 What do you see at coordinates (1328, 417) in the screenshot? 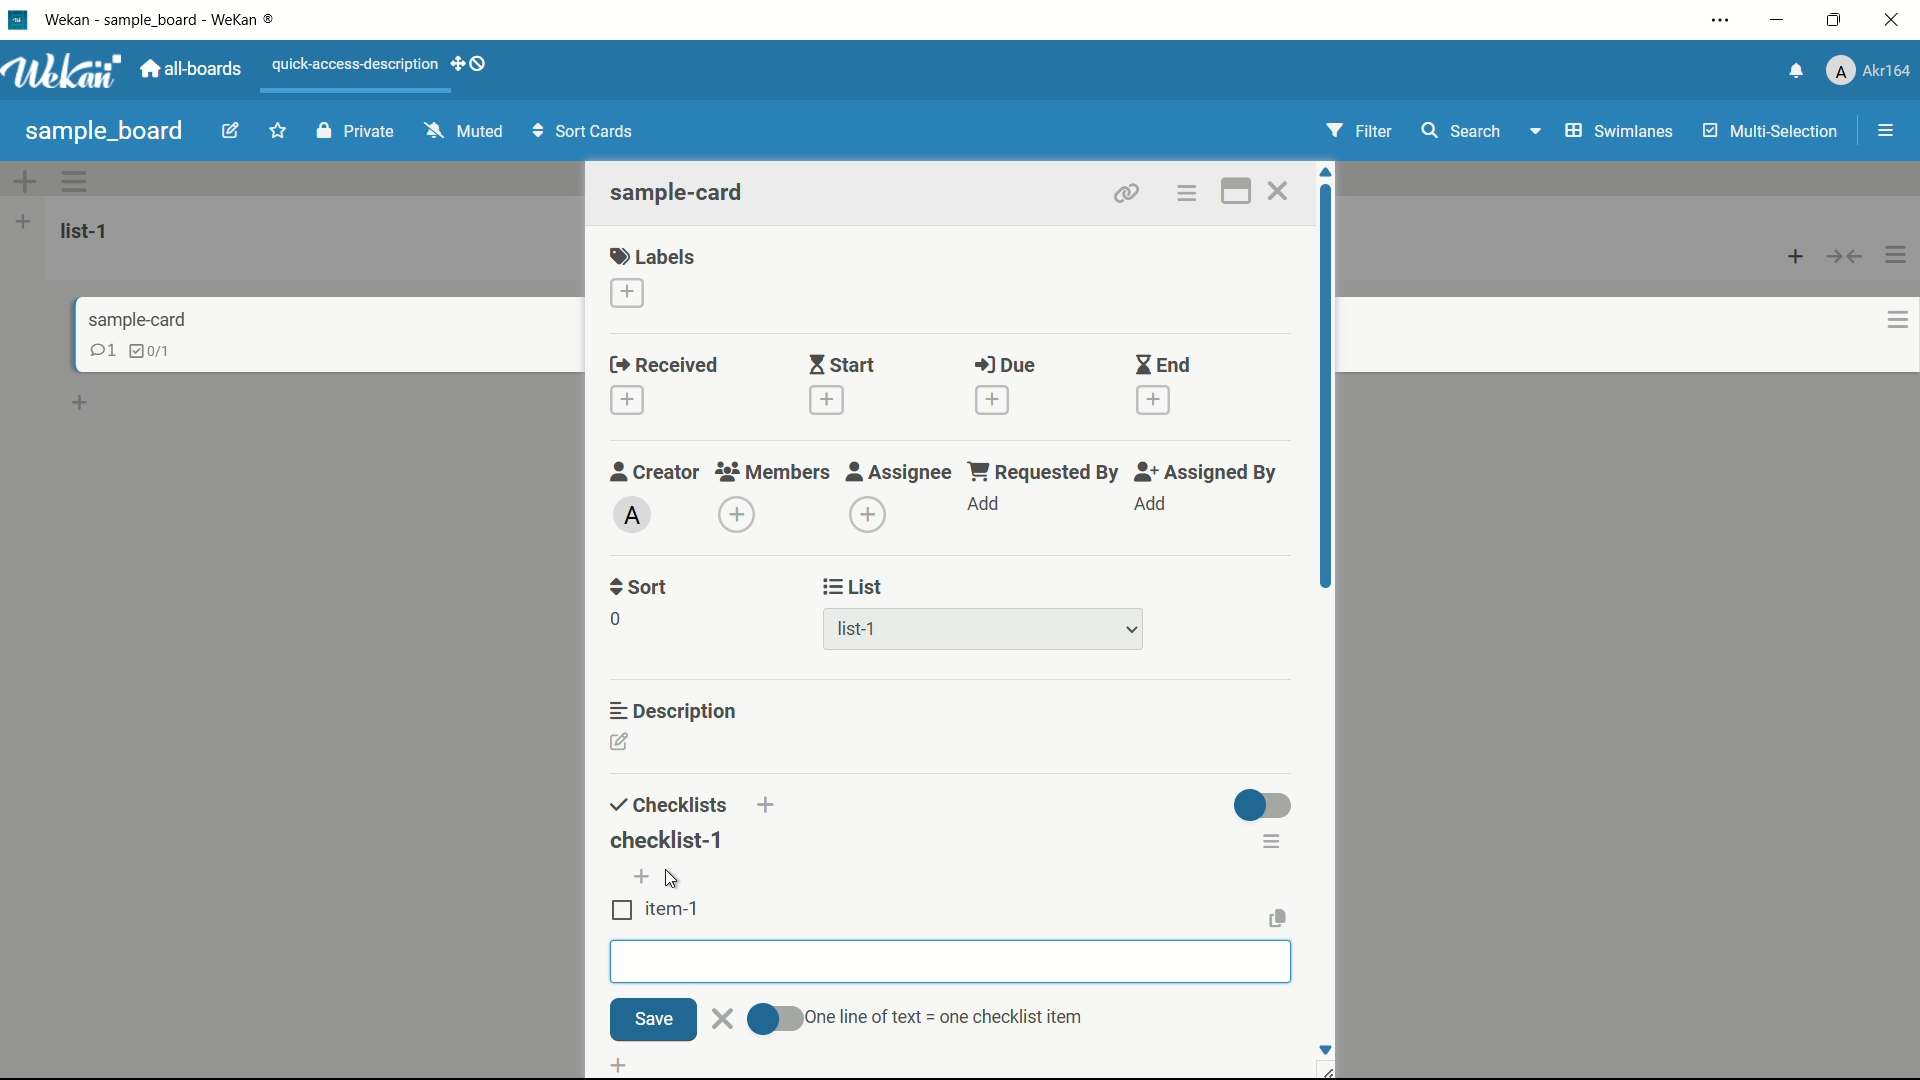
I see `scroll bar` at bounding box center [1328, 417].